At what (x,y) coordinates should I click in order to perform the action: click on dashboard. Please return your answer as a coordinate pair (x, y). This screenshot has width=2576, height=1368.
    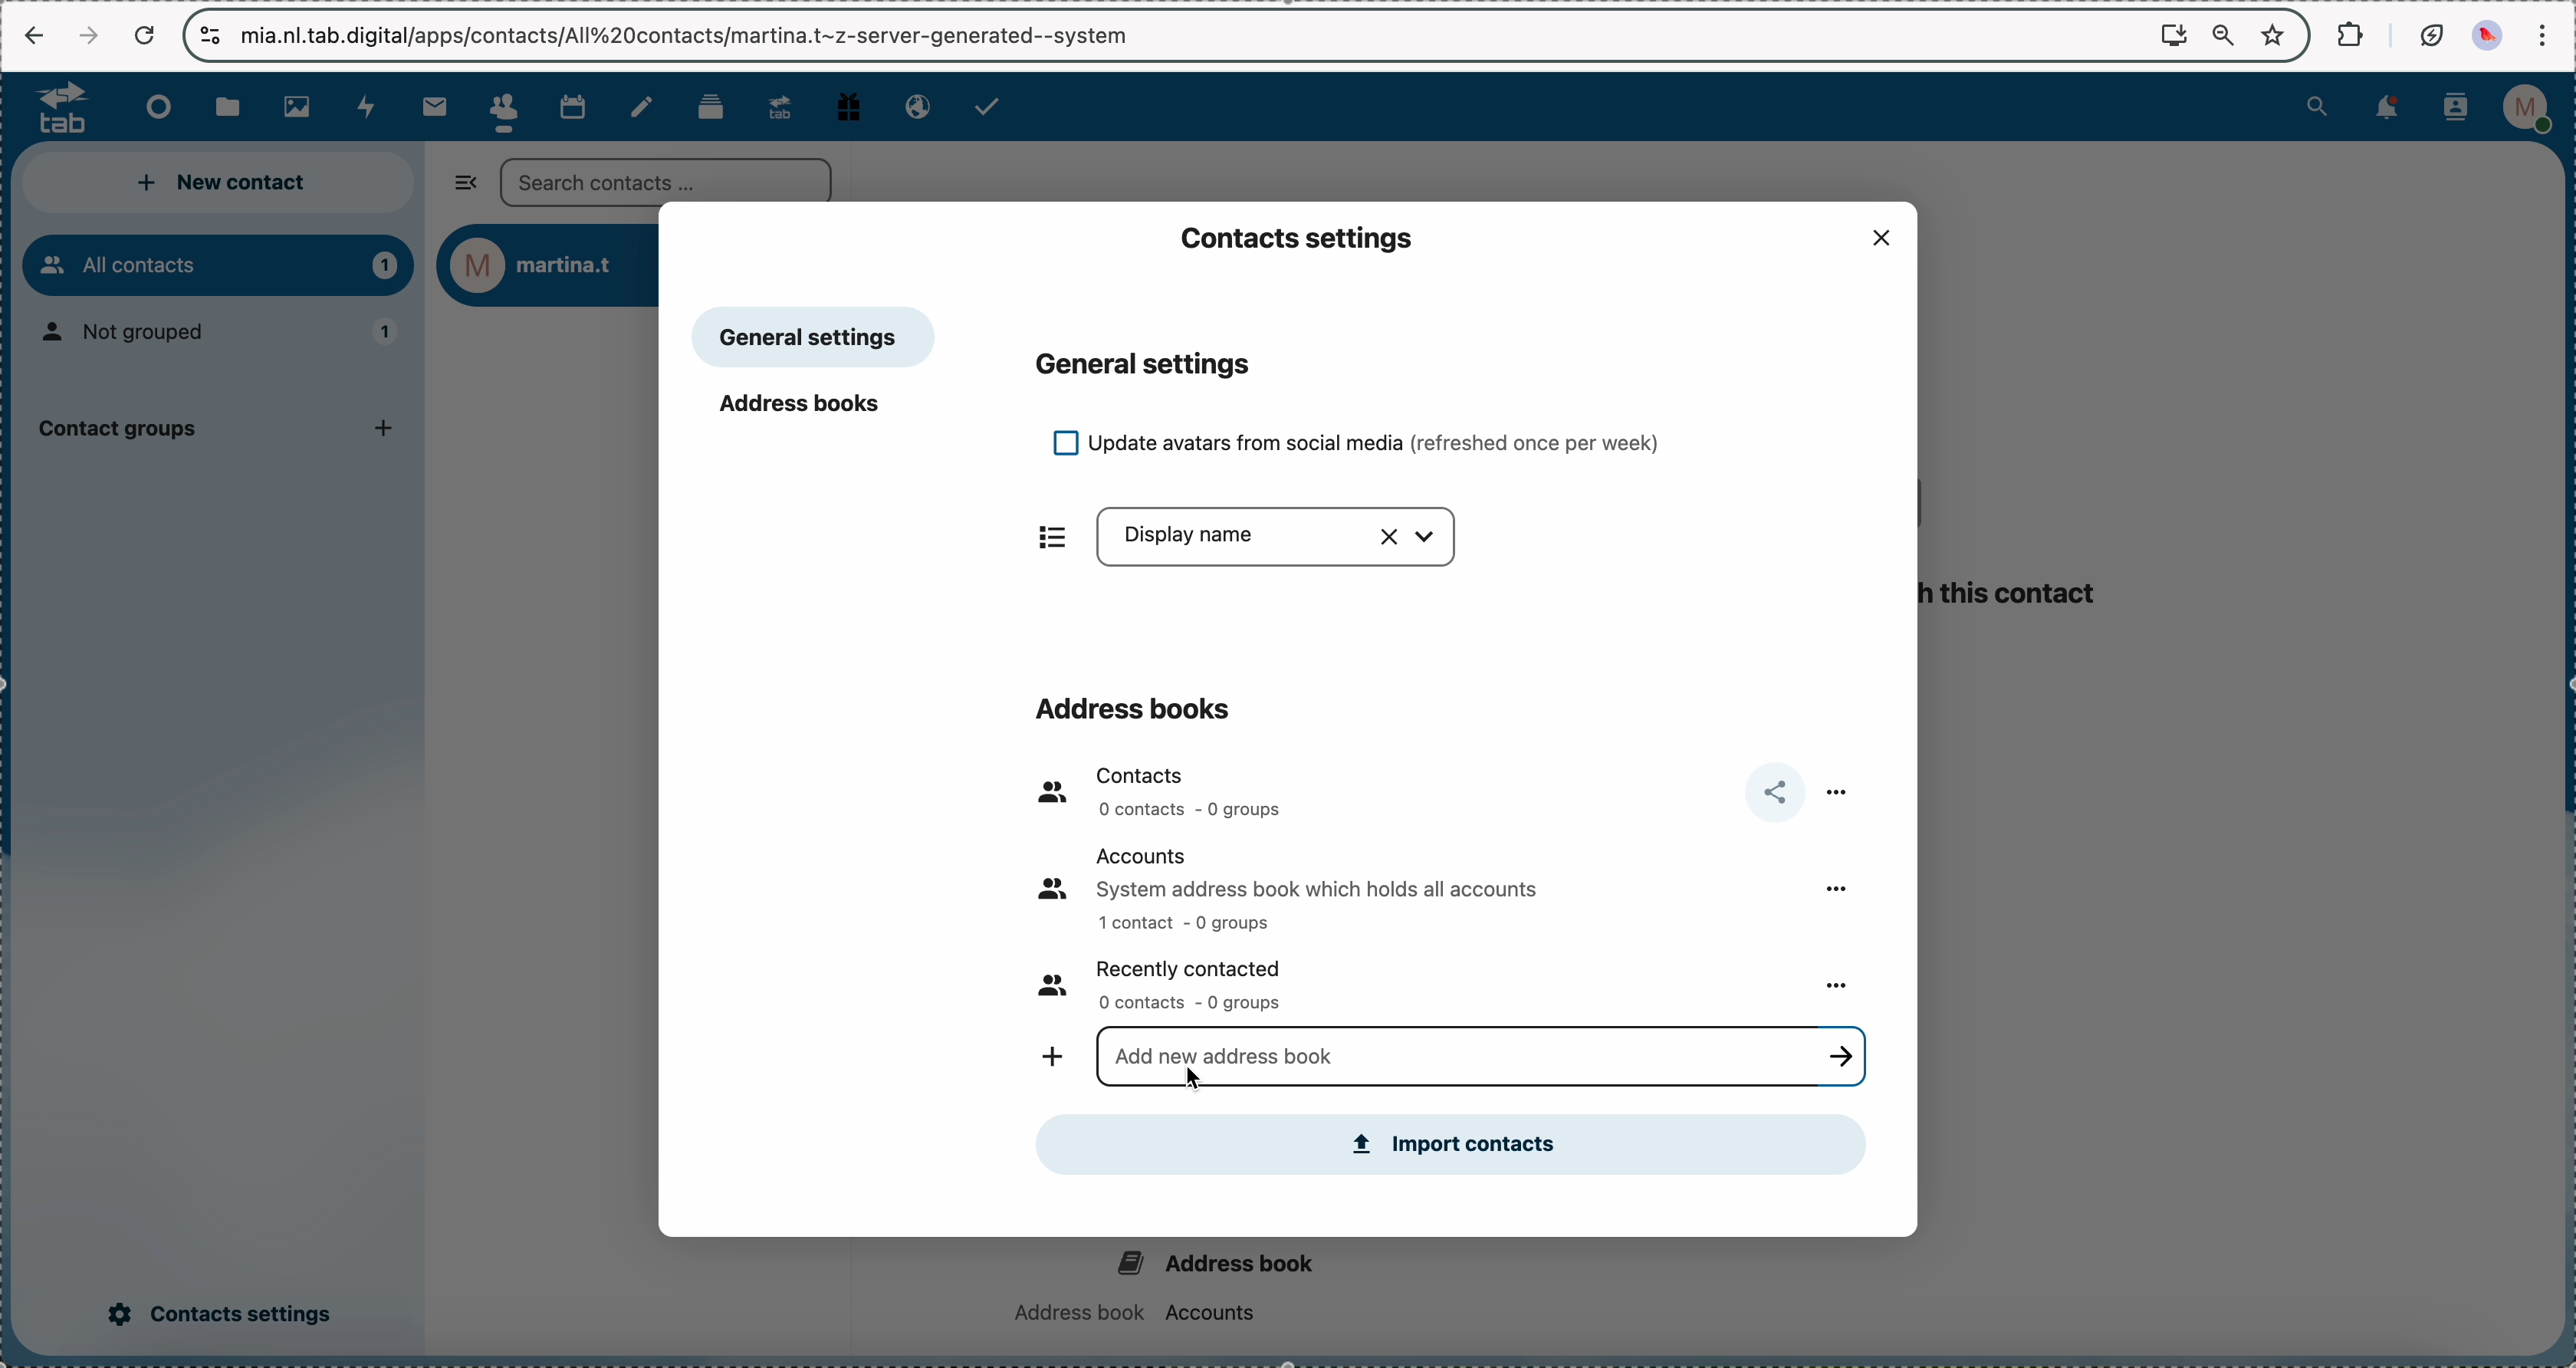
    Looking at the image, I should click on (150, 107).